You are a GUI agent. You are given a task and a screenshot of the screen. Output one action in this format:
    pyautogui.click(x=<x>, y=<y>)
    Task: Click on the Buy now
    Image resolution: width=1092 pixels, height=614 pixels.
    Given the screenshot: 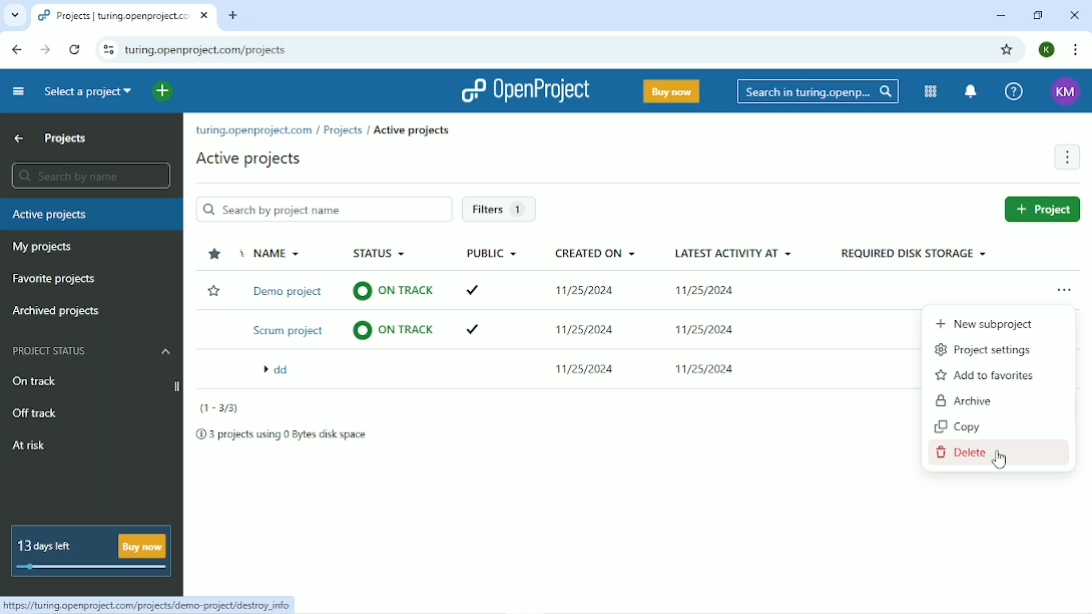 What is the action you would take?
    pyautogui.click(x=672, y=91)
    